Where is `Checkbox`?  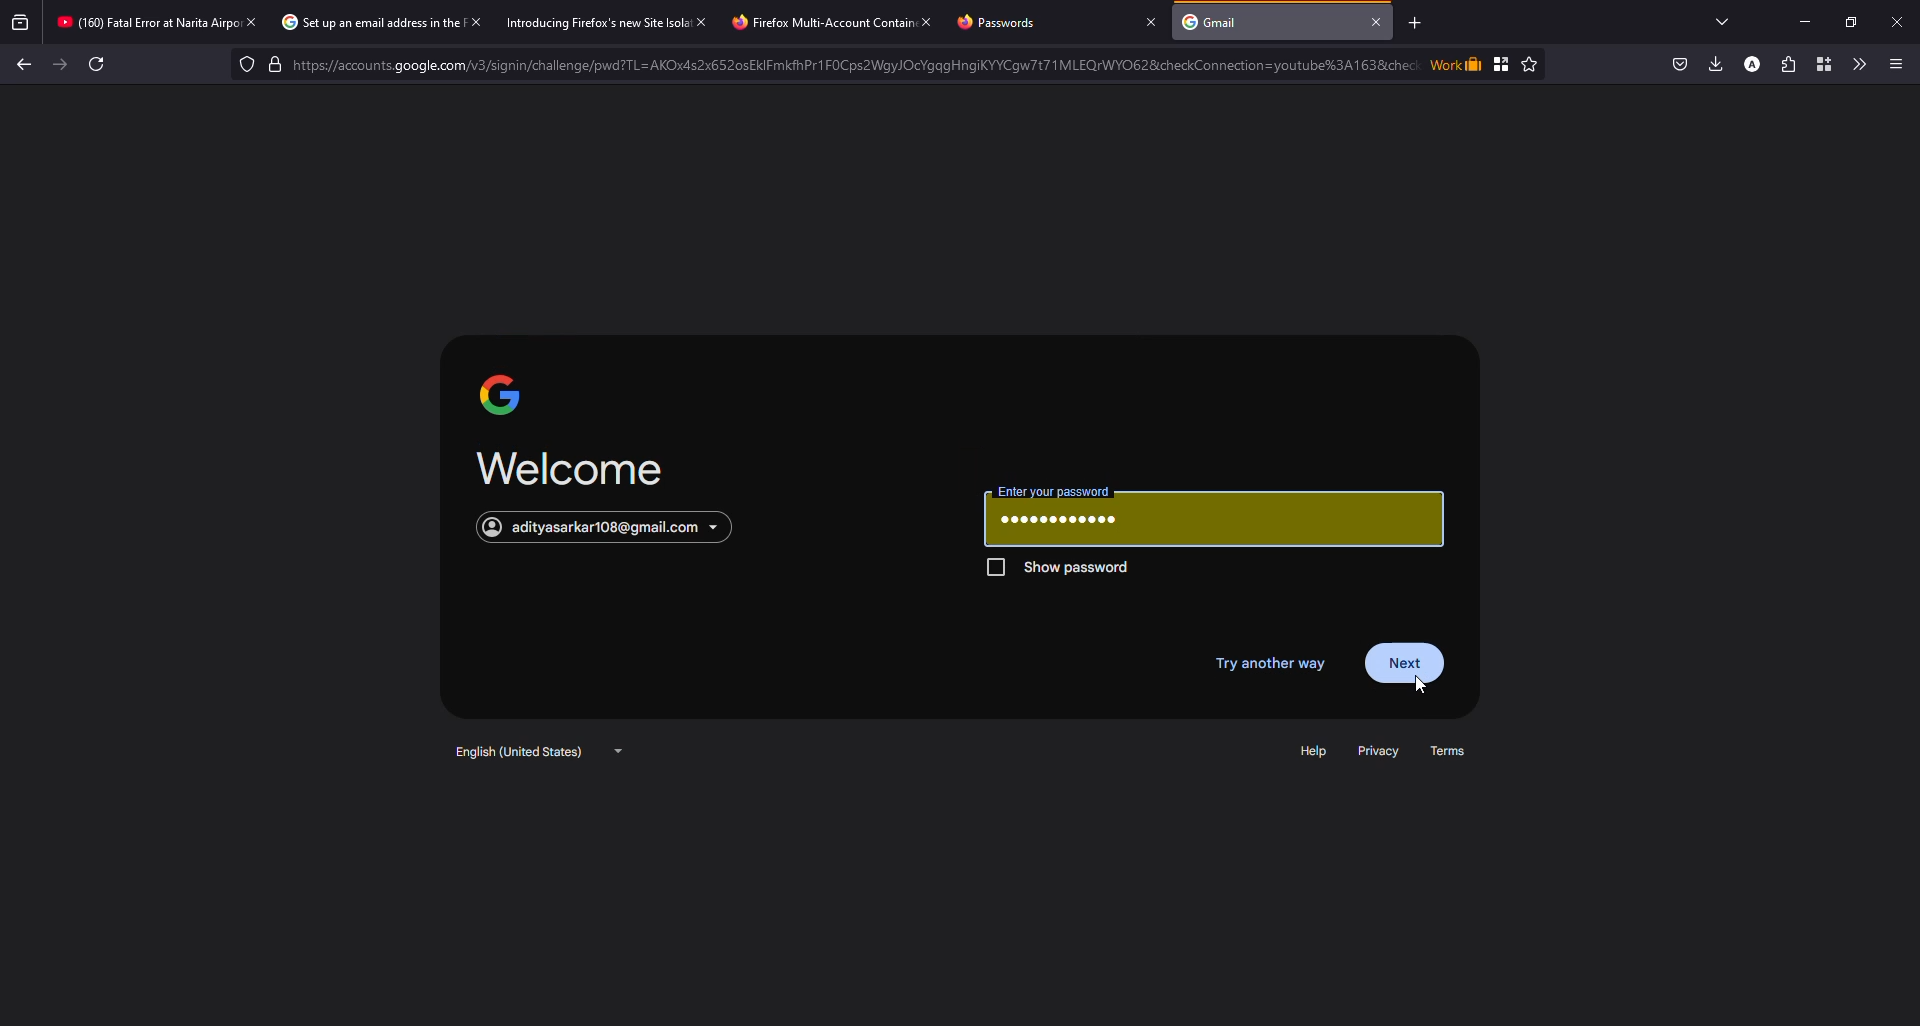 Checkbox is located at coordinates (991, 571).